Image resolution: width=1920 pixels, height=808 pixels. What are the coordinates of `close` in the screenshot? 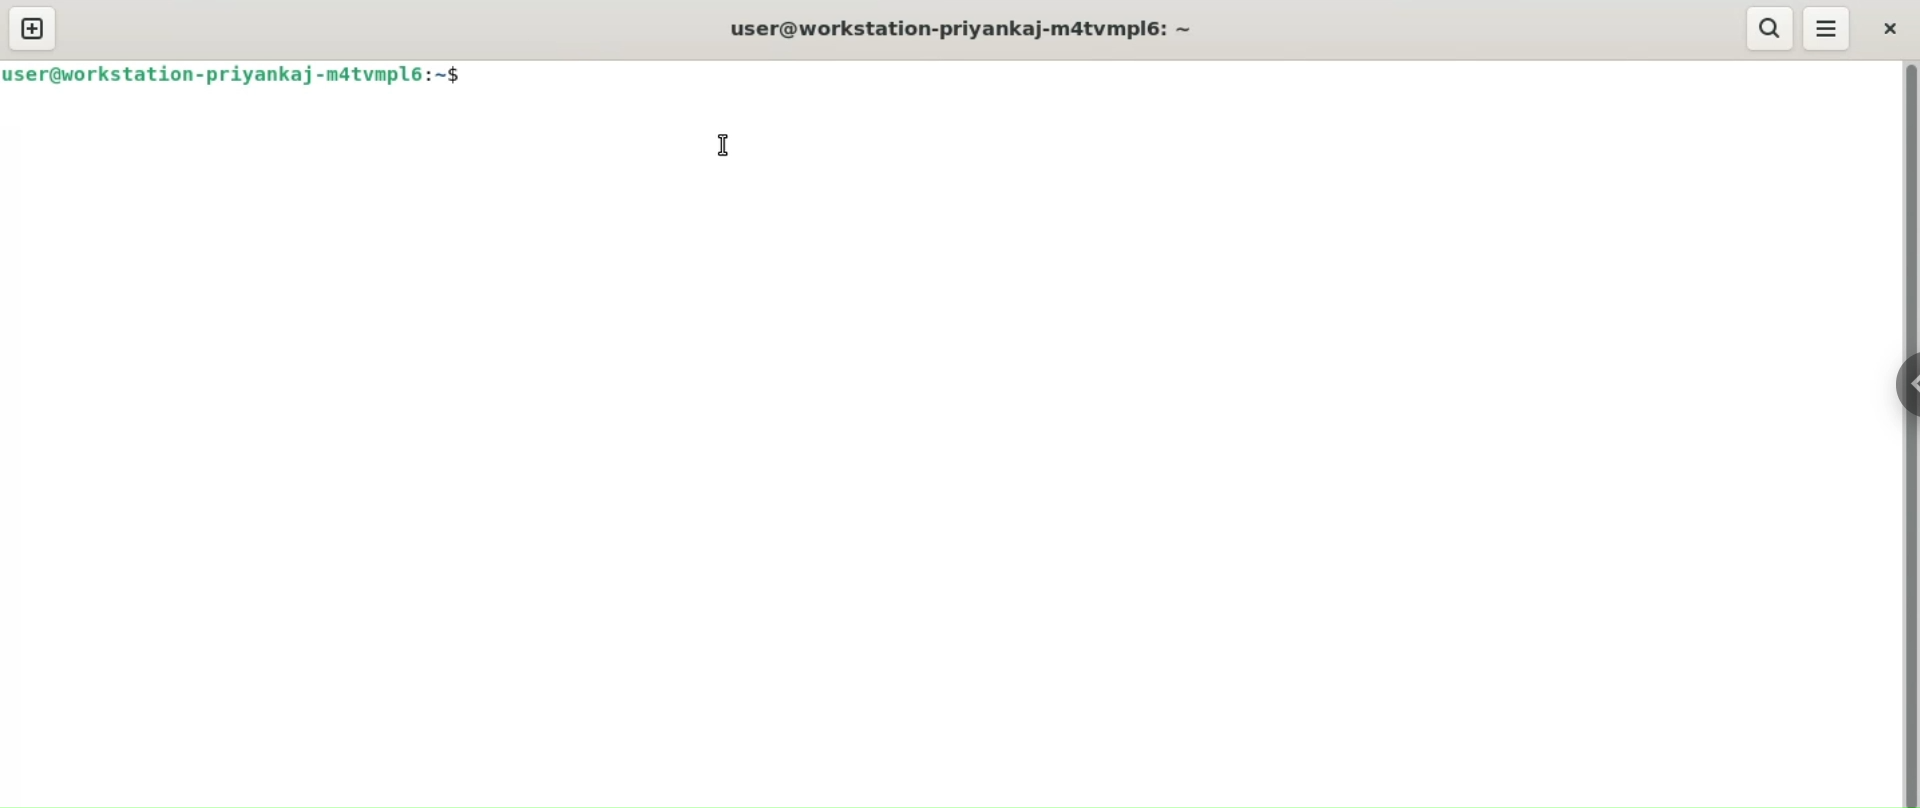 It's located at (1886, 26).